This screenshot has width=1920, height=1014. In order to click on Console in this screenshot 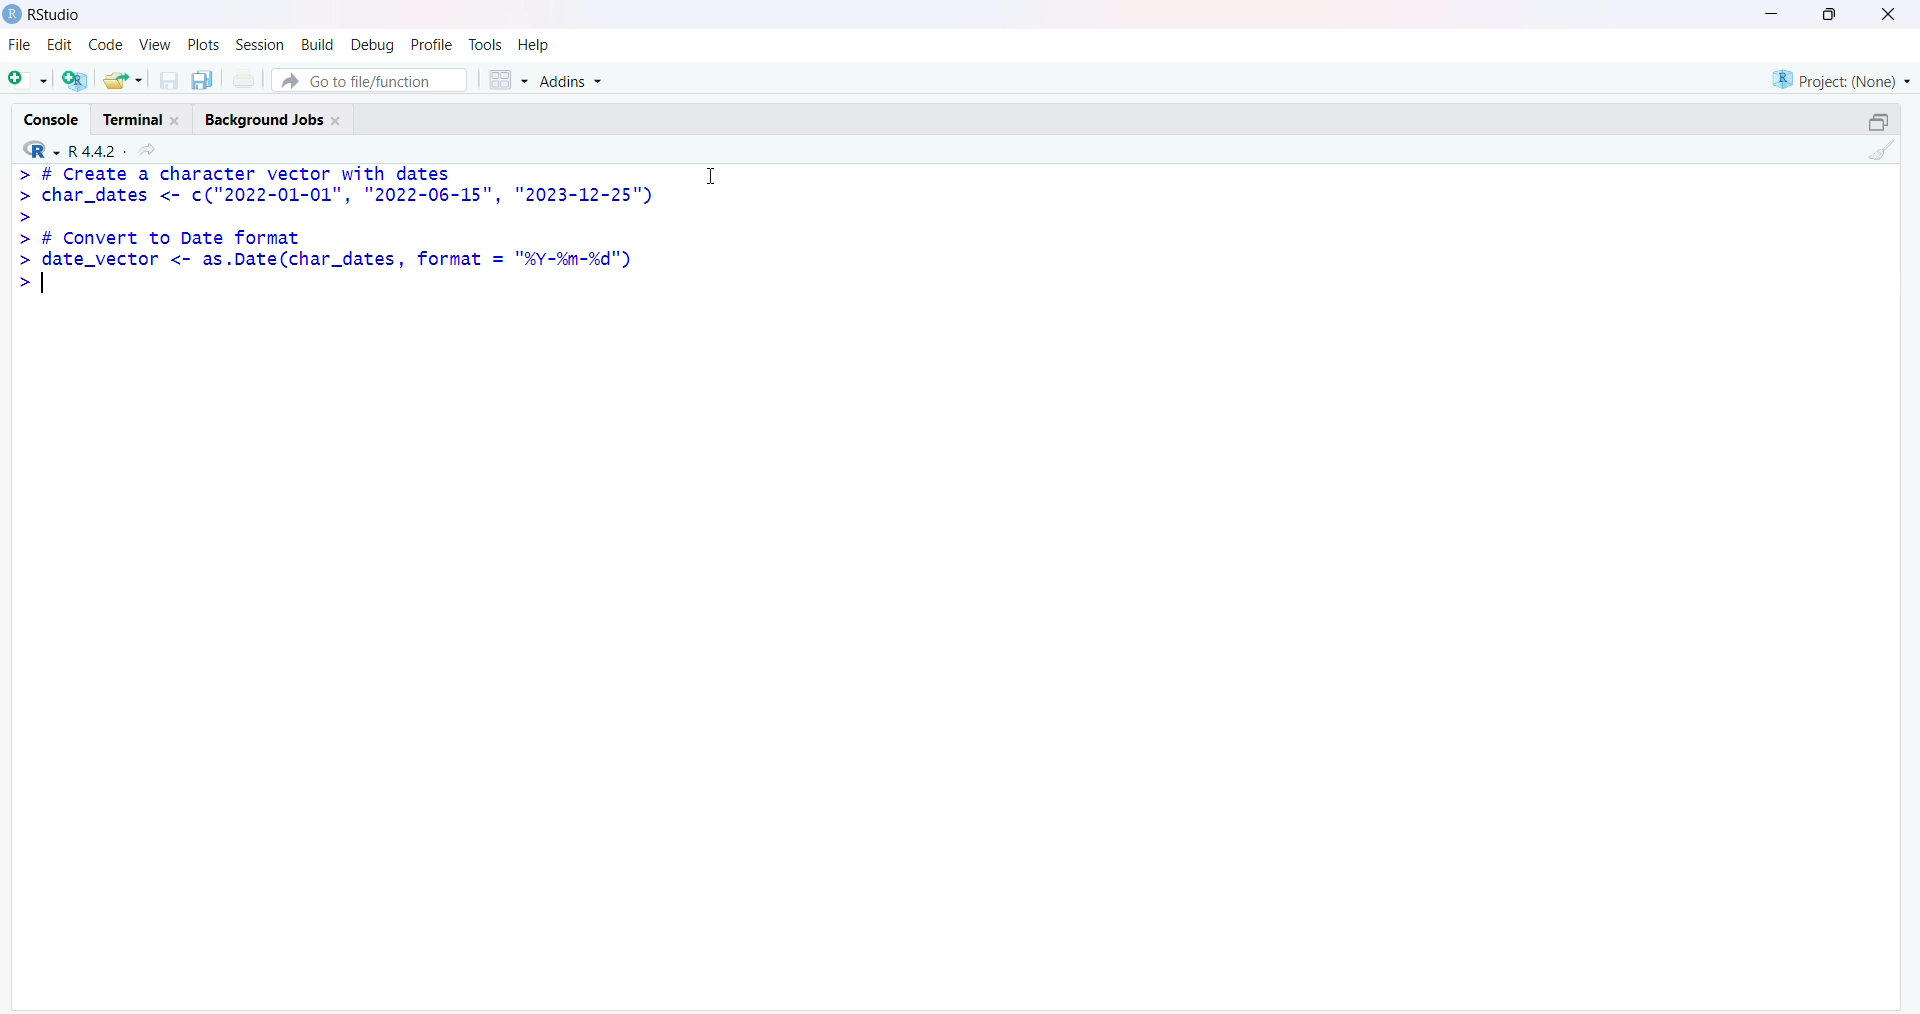, I will do `click(53, 116)`.